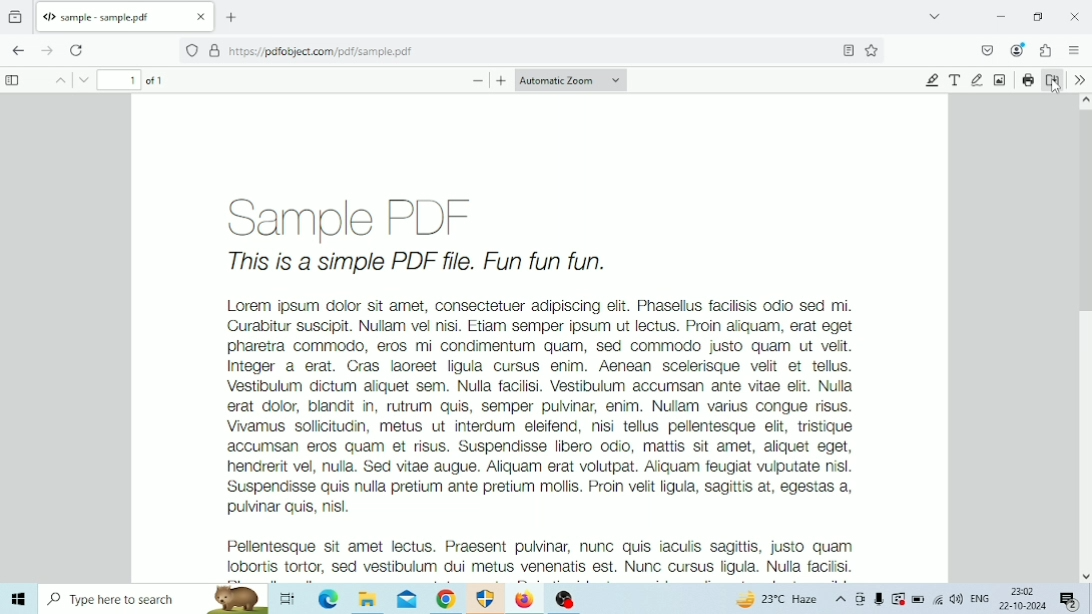 This screenshot has width=1092, height=614. Describe the element at coordinates (1080, 79) in the screenshot. I see `Tools` at that location.